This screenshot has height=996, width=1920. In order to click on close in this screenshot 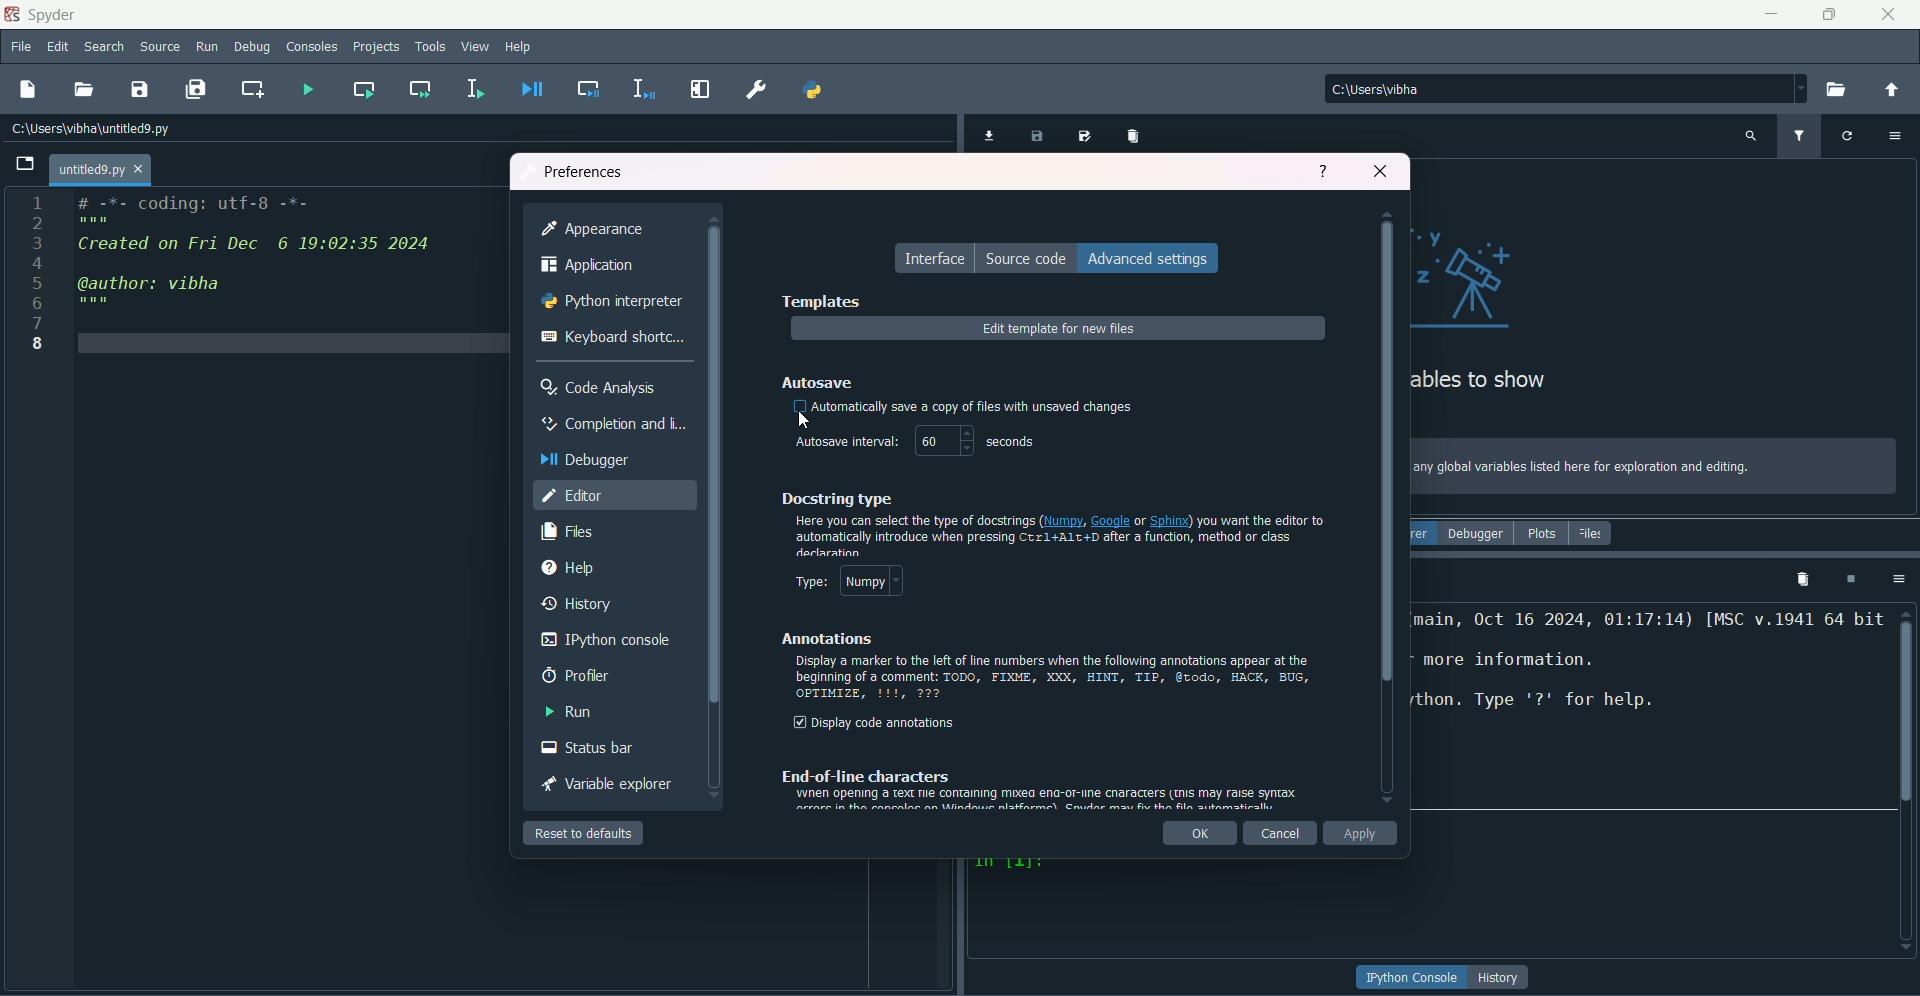, I will do `click(1381, 169)`.